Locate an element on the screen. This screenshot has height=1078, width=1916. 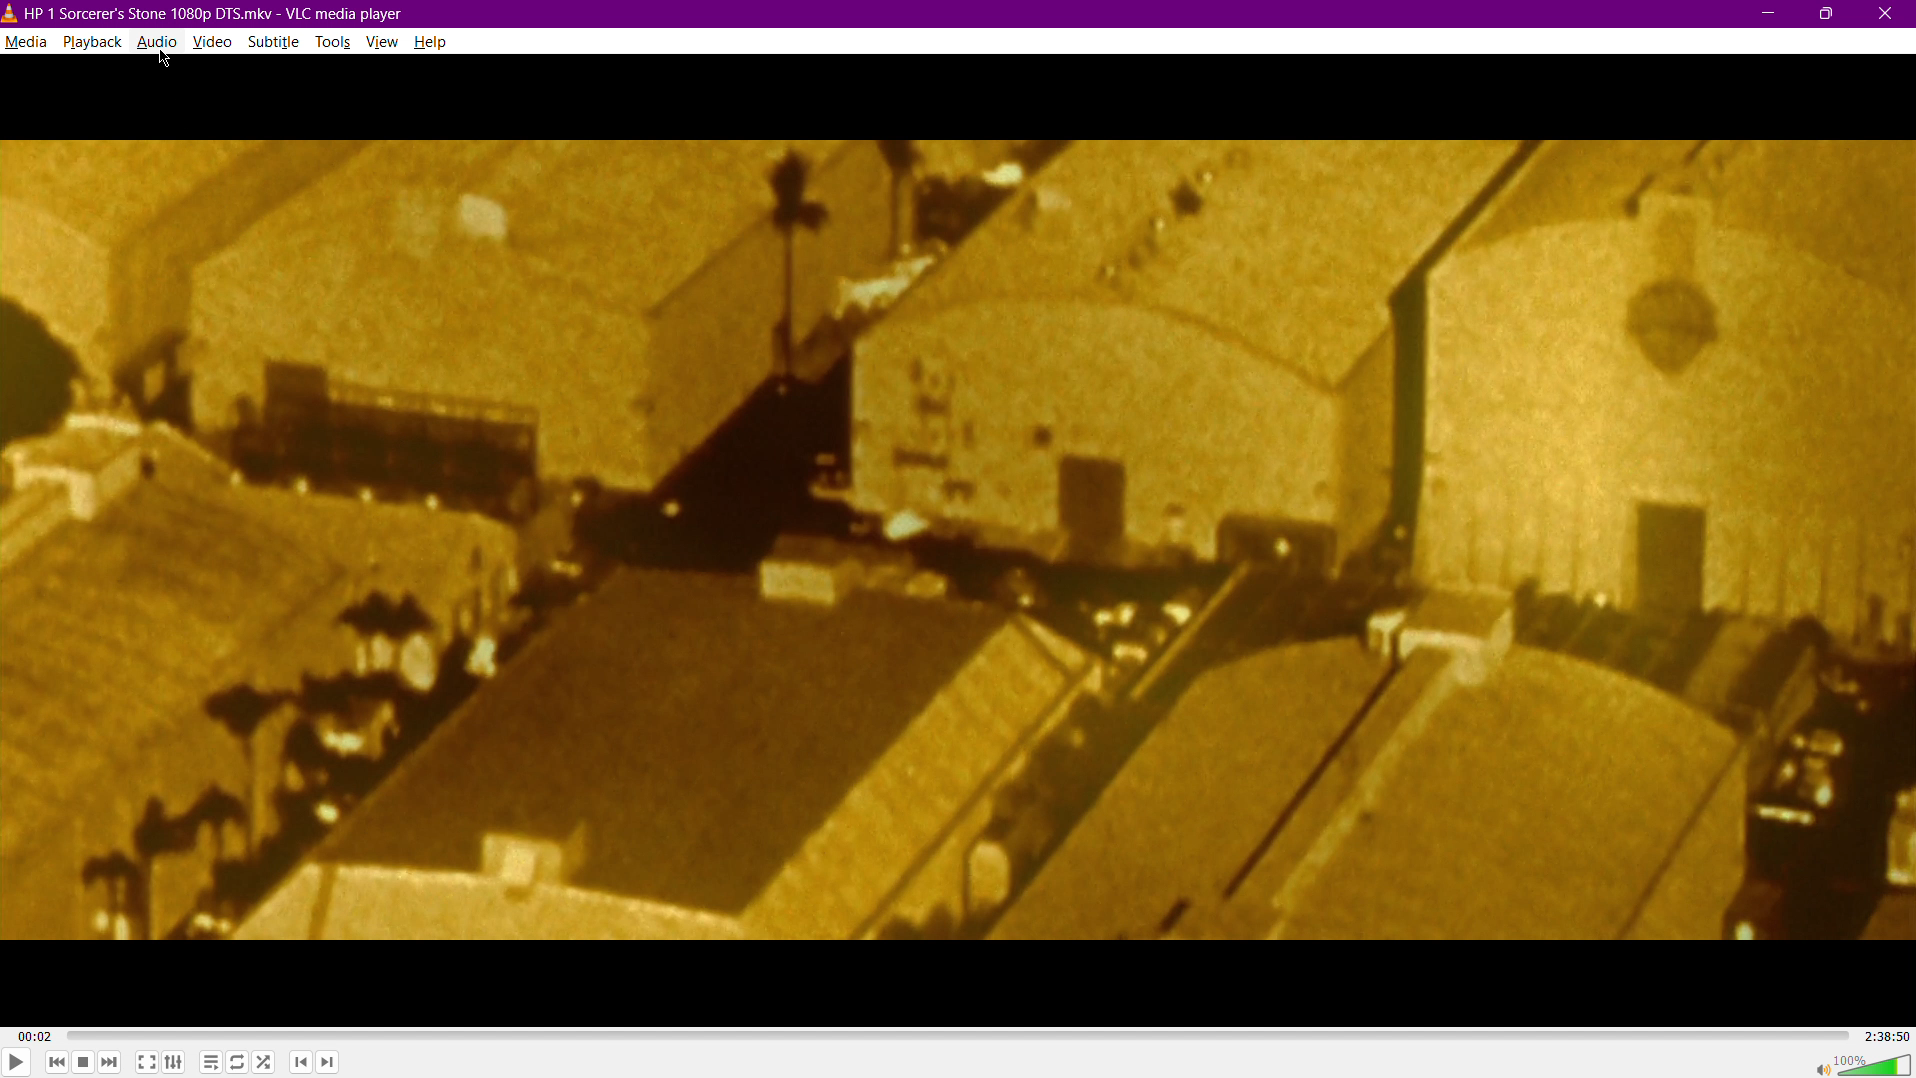
Maximize is located at coordinates (1828, 13).